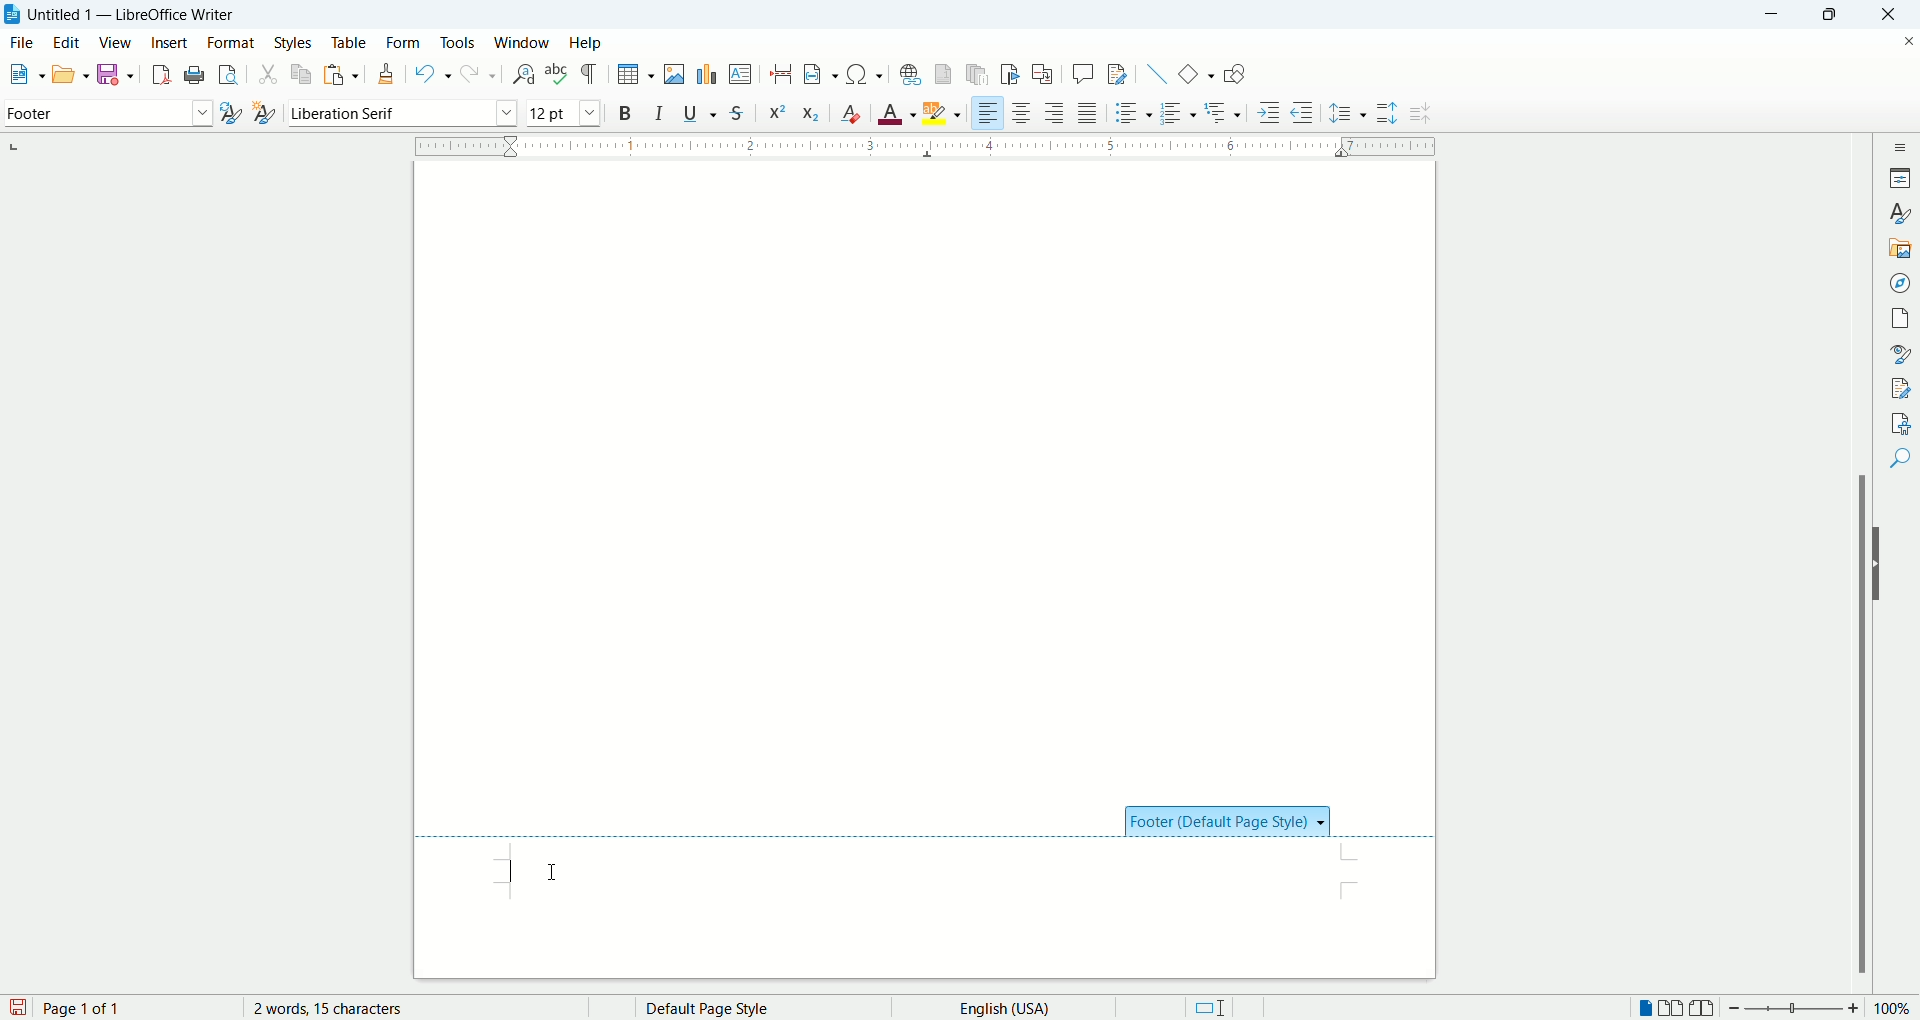 This screenshot has height=1020, width=1920. Describe the element at coordinates (1882, 564) in the screenshot. I see `hide` at that location.